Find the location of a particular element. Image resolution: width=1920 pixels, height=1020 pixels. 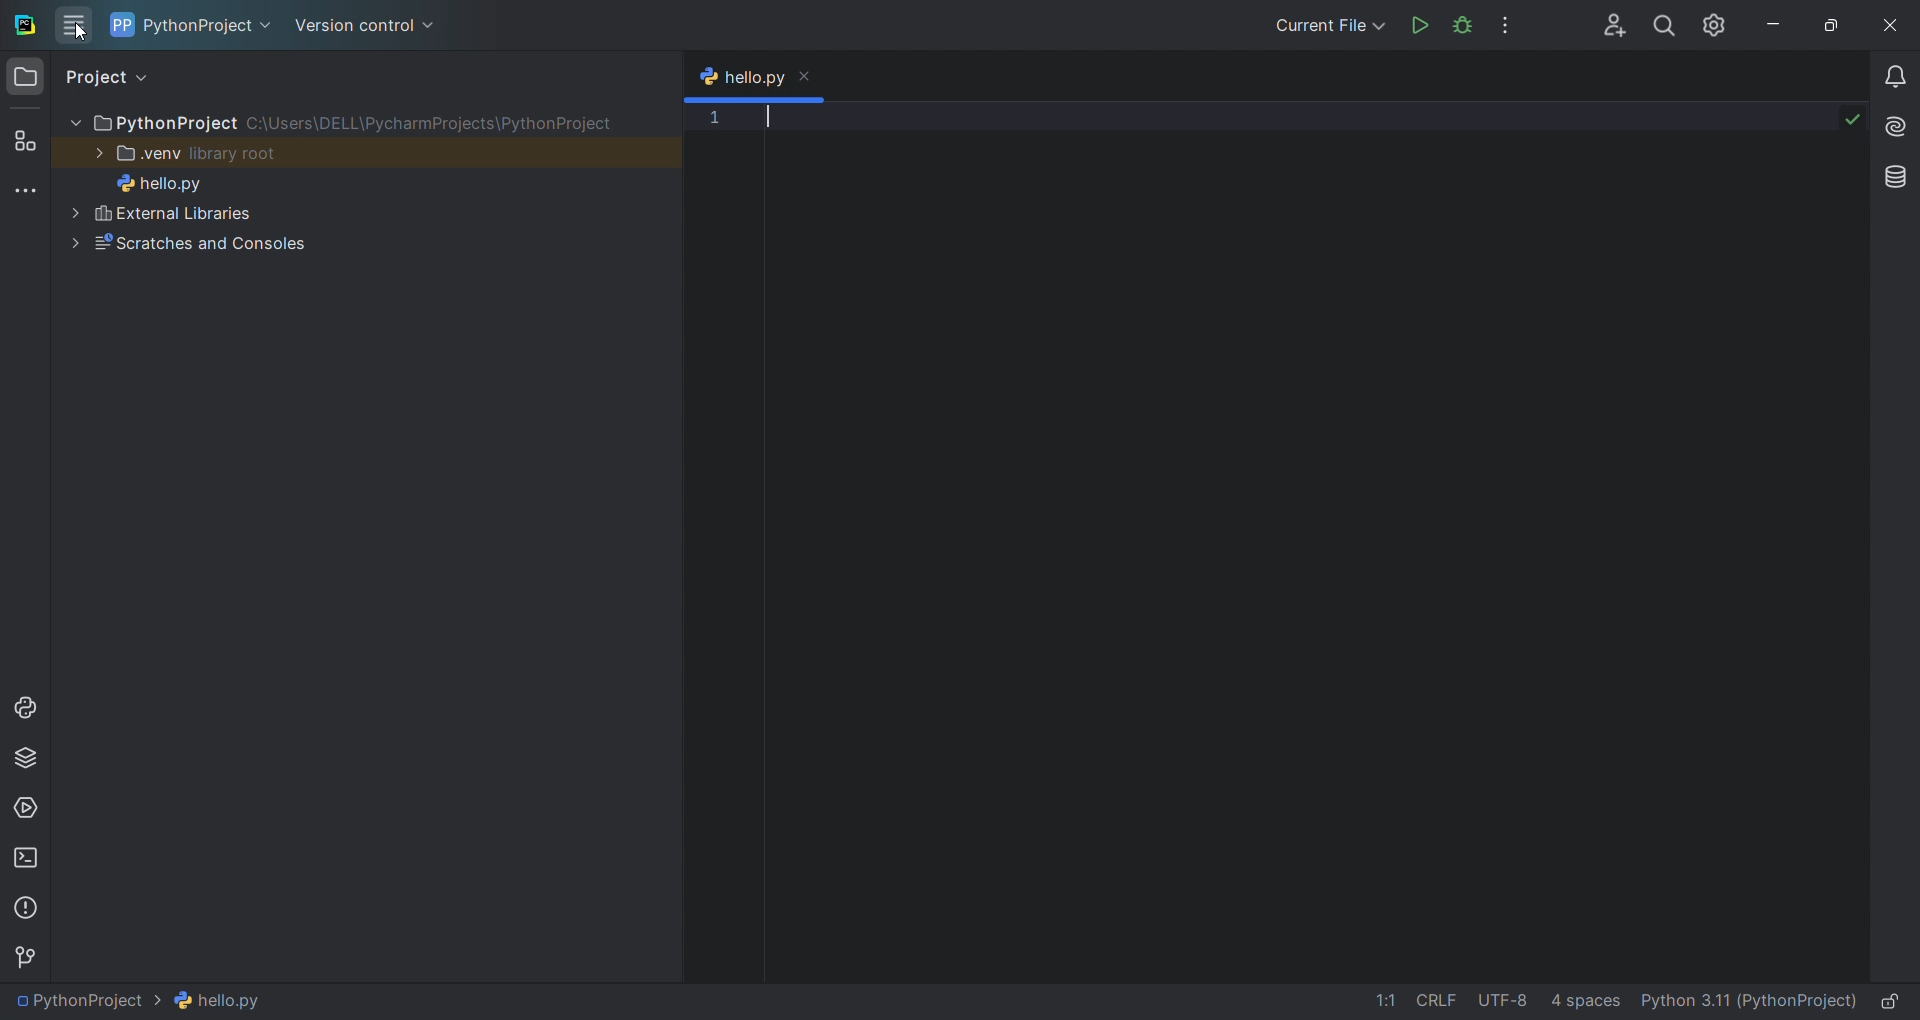

Scratches and Consoles is located at coordinates (252, 243).